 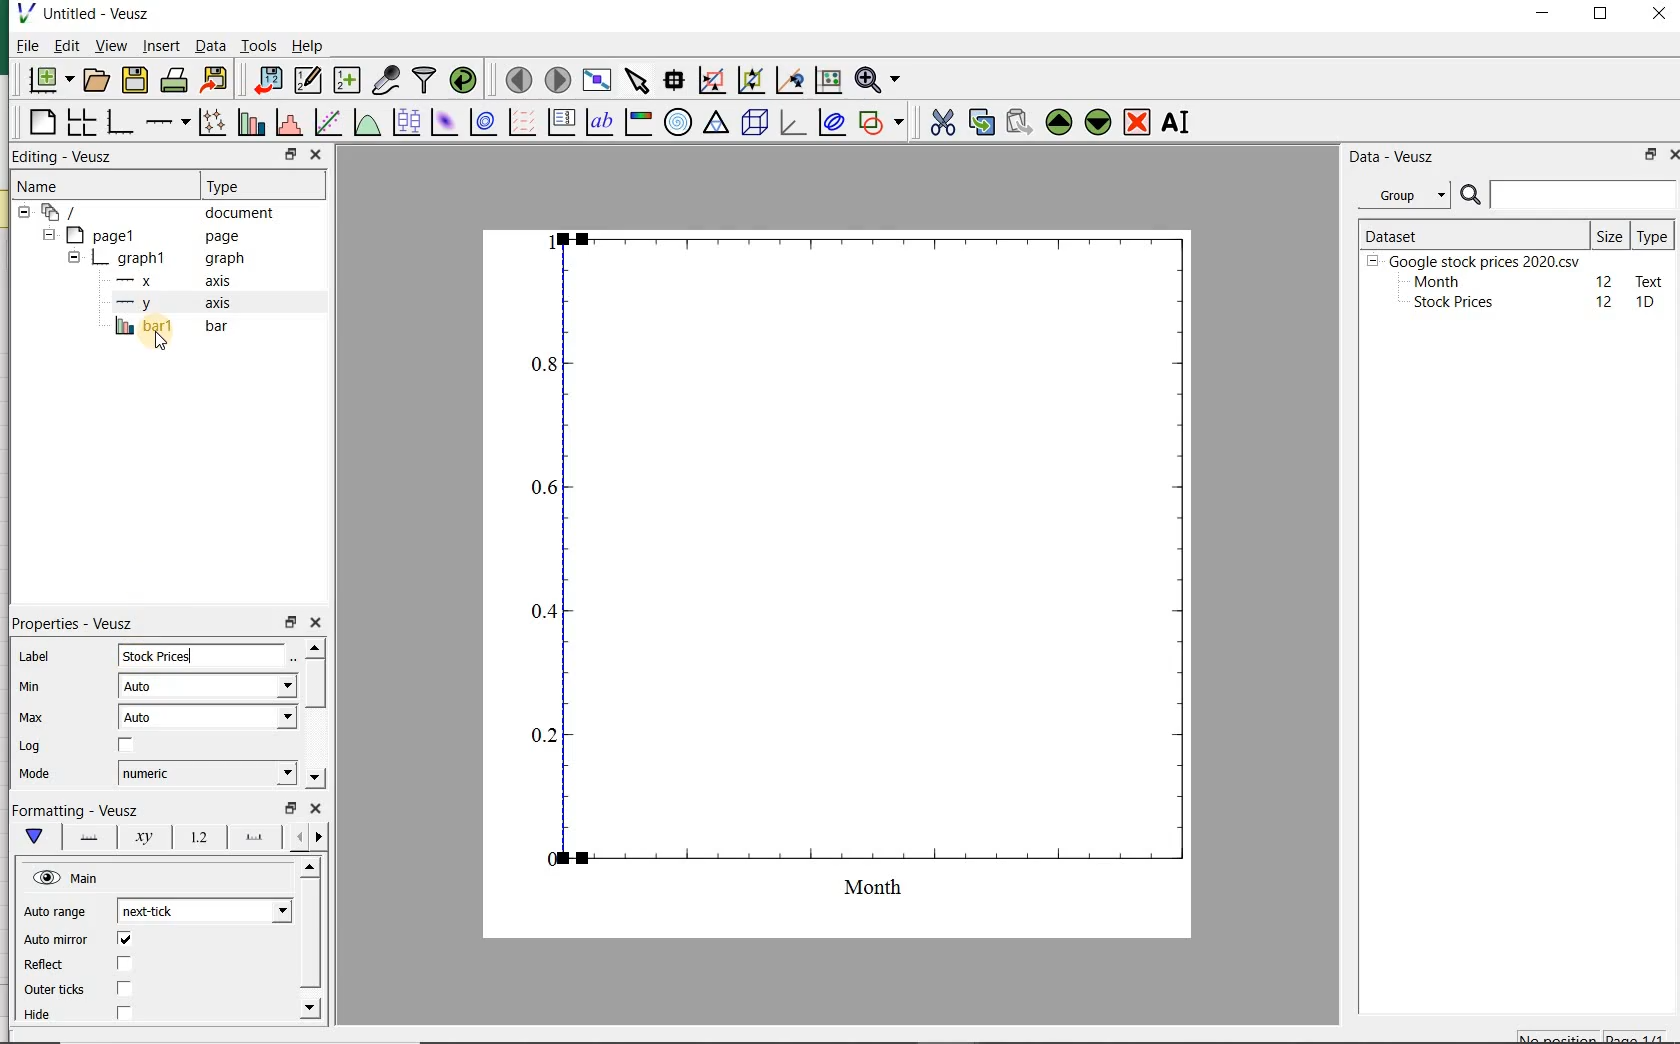 What do you see at coordinates (1647, 156) in the screenshot?
I see `restore` at bounding box center [1647, 156].